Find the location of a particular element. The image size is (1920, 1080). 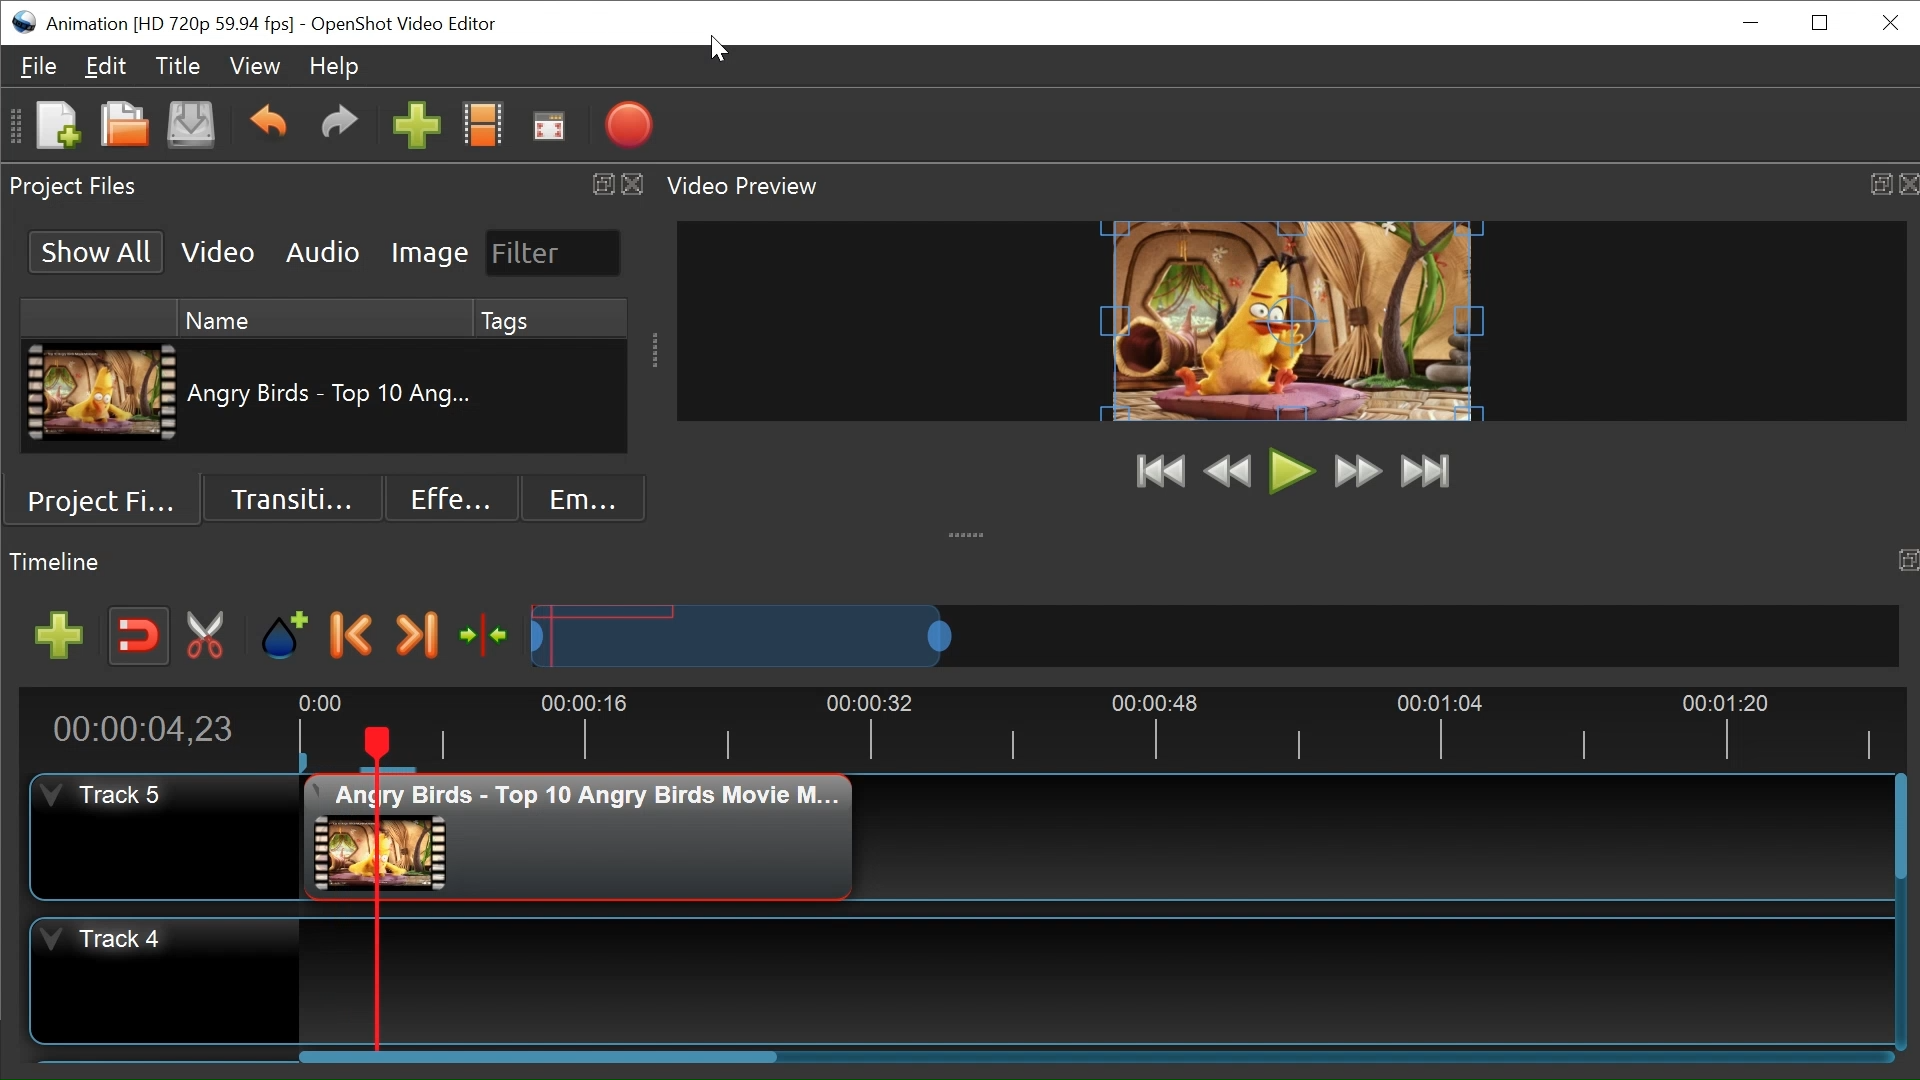

Choose Files is located at coordinates (484, 123).